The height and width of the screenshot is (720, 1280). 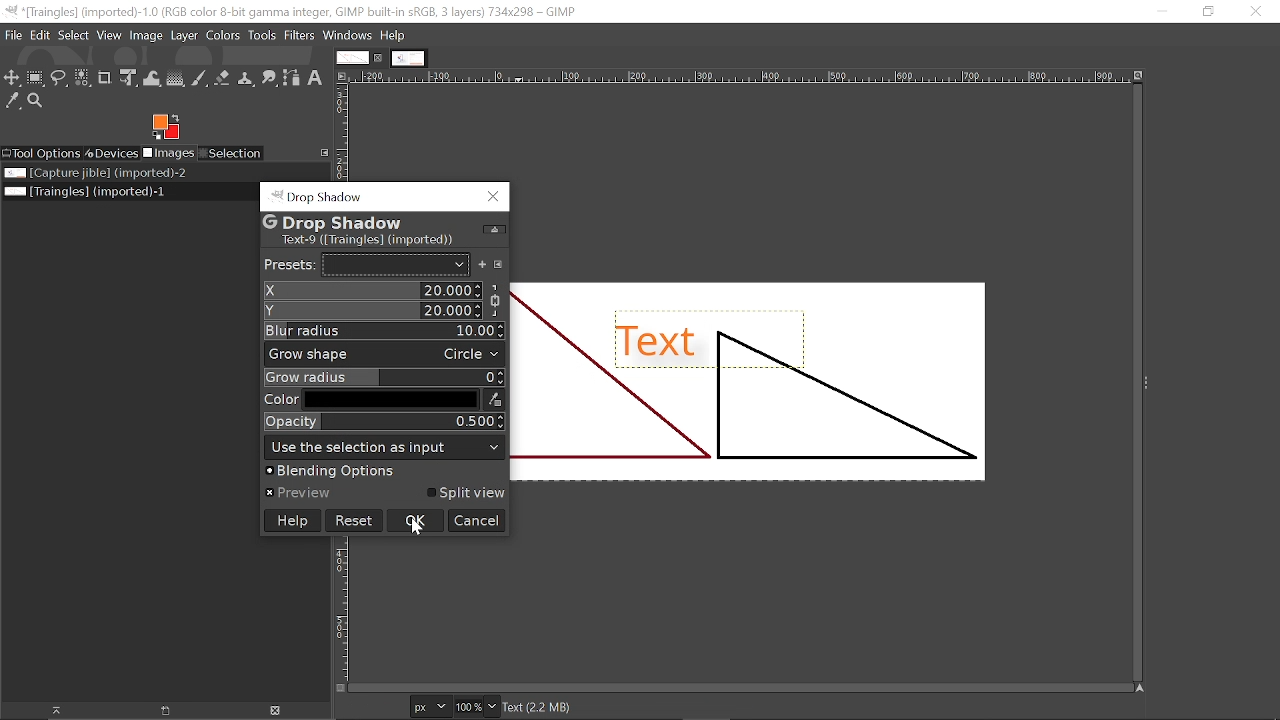 I want to click on Close, so click(x=492, y=197).